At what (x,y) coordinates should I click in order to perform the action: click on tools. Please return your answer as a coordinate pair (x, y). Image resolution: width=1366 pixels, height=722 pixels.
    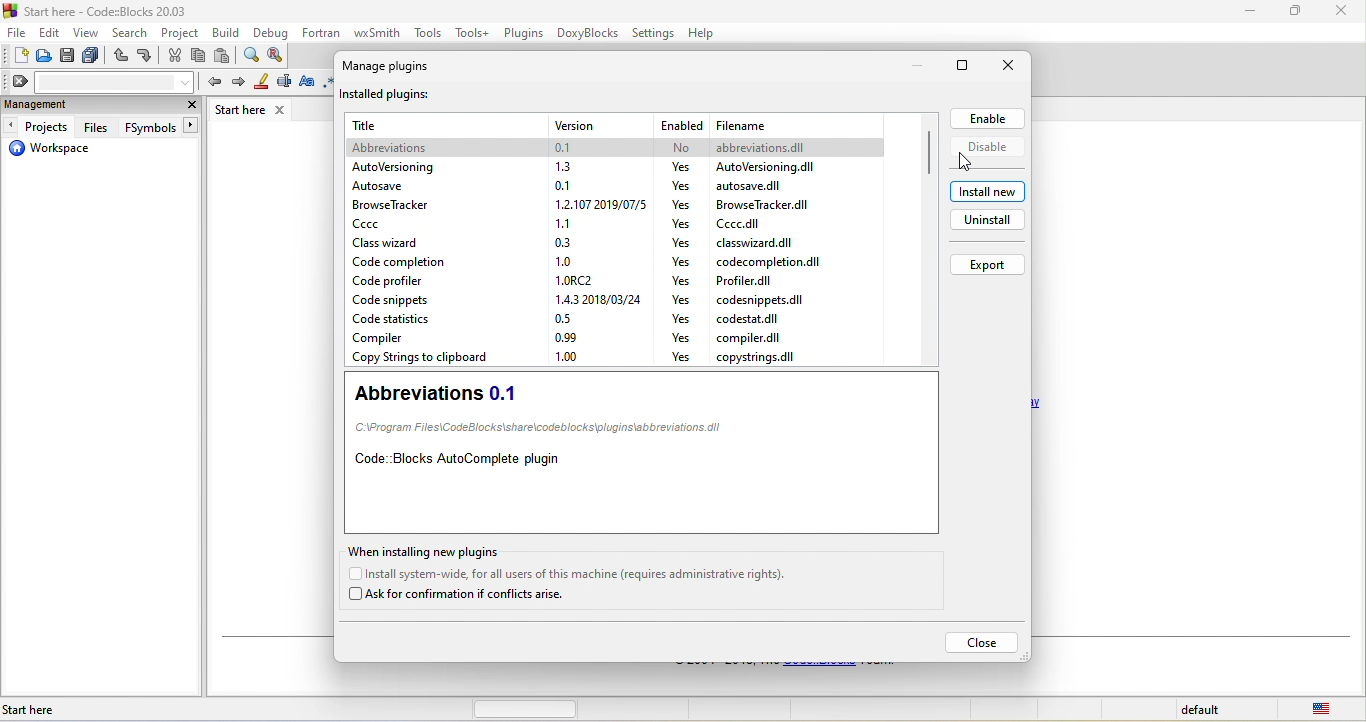
    Looking at the image, I should click on (428, 34).